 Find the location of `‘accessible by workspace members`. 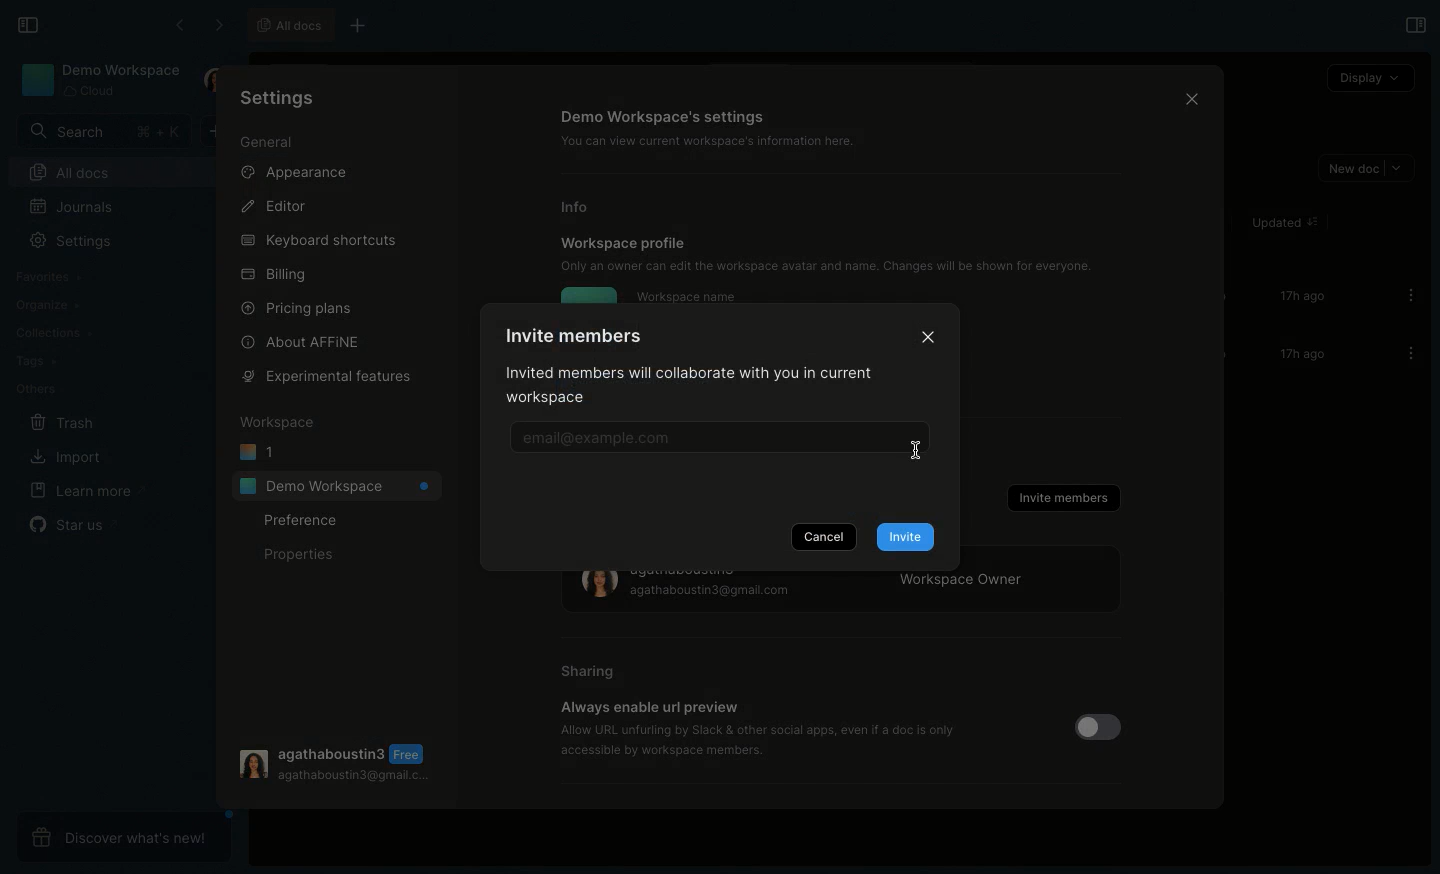

‘accessible by workspace members is located at coordinates (654, 750).